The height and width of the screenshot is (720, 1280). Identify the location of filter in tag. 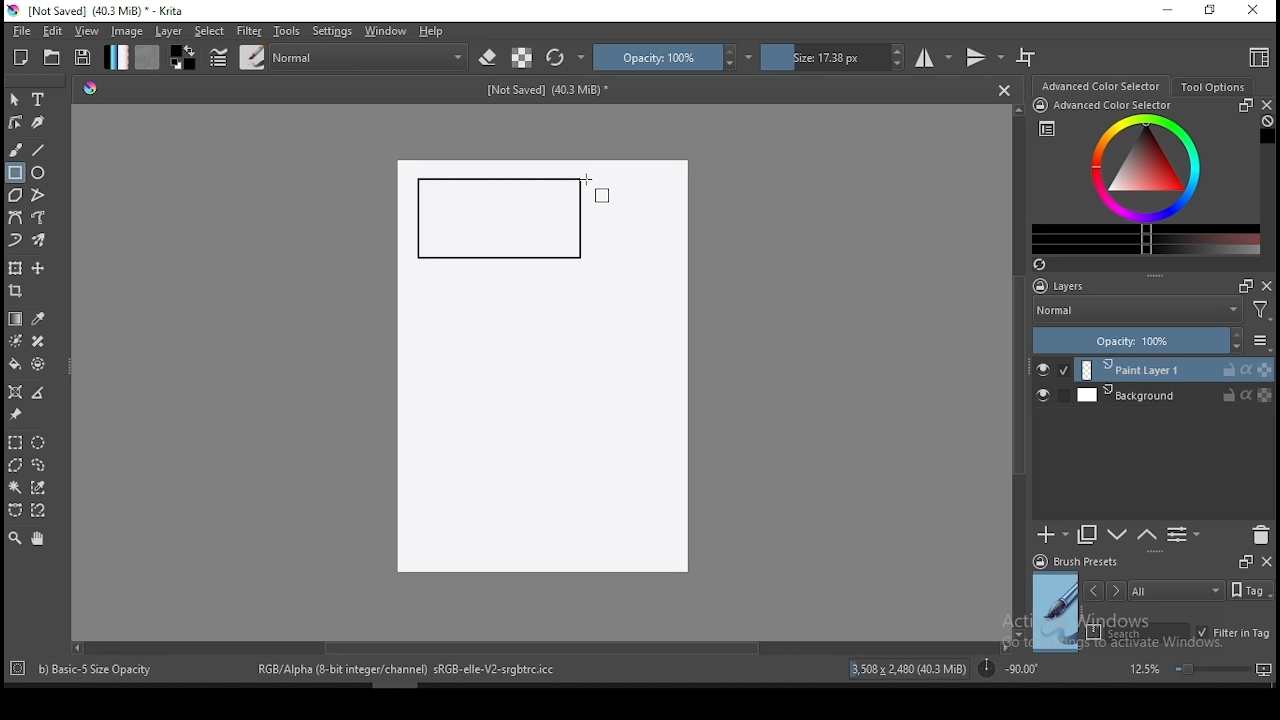
(1233, 634).